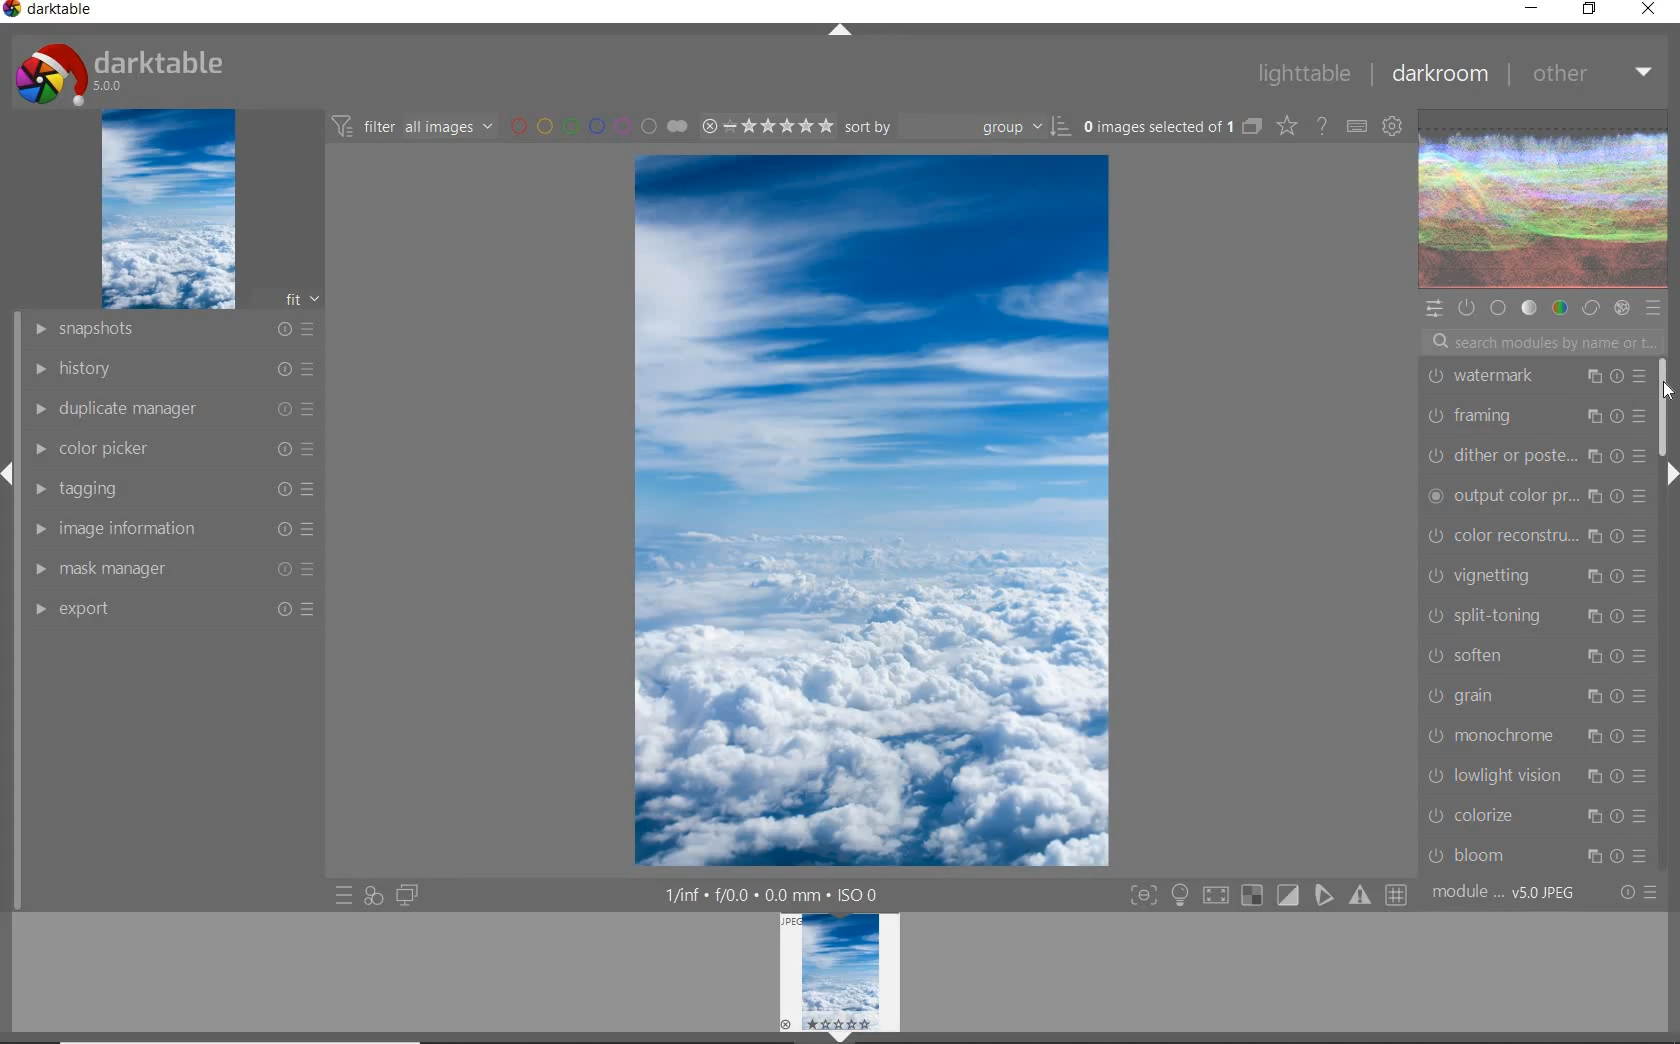 The width and height of the screenshot is (1680, 1044). Describe the element at coordinates (841, 1037) in the screenshot. I see `Down` at that location.